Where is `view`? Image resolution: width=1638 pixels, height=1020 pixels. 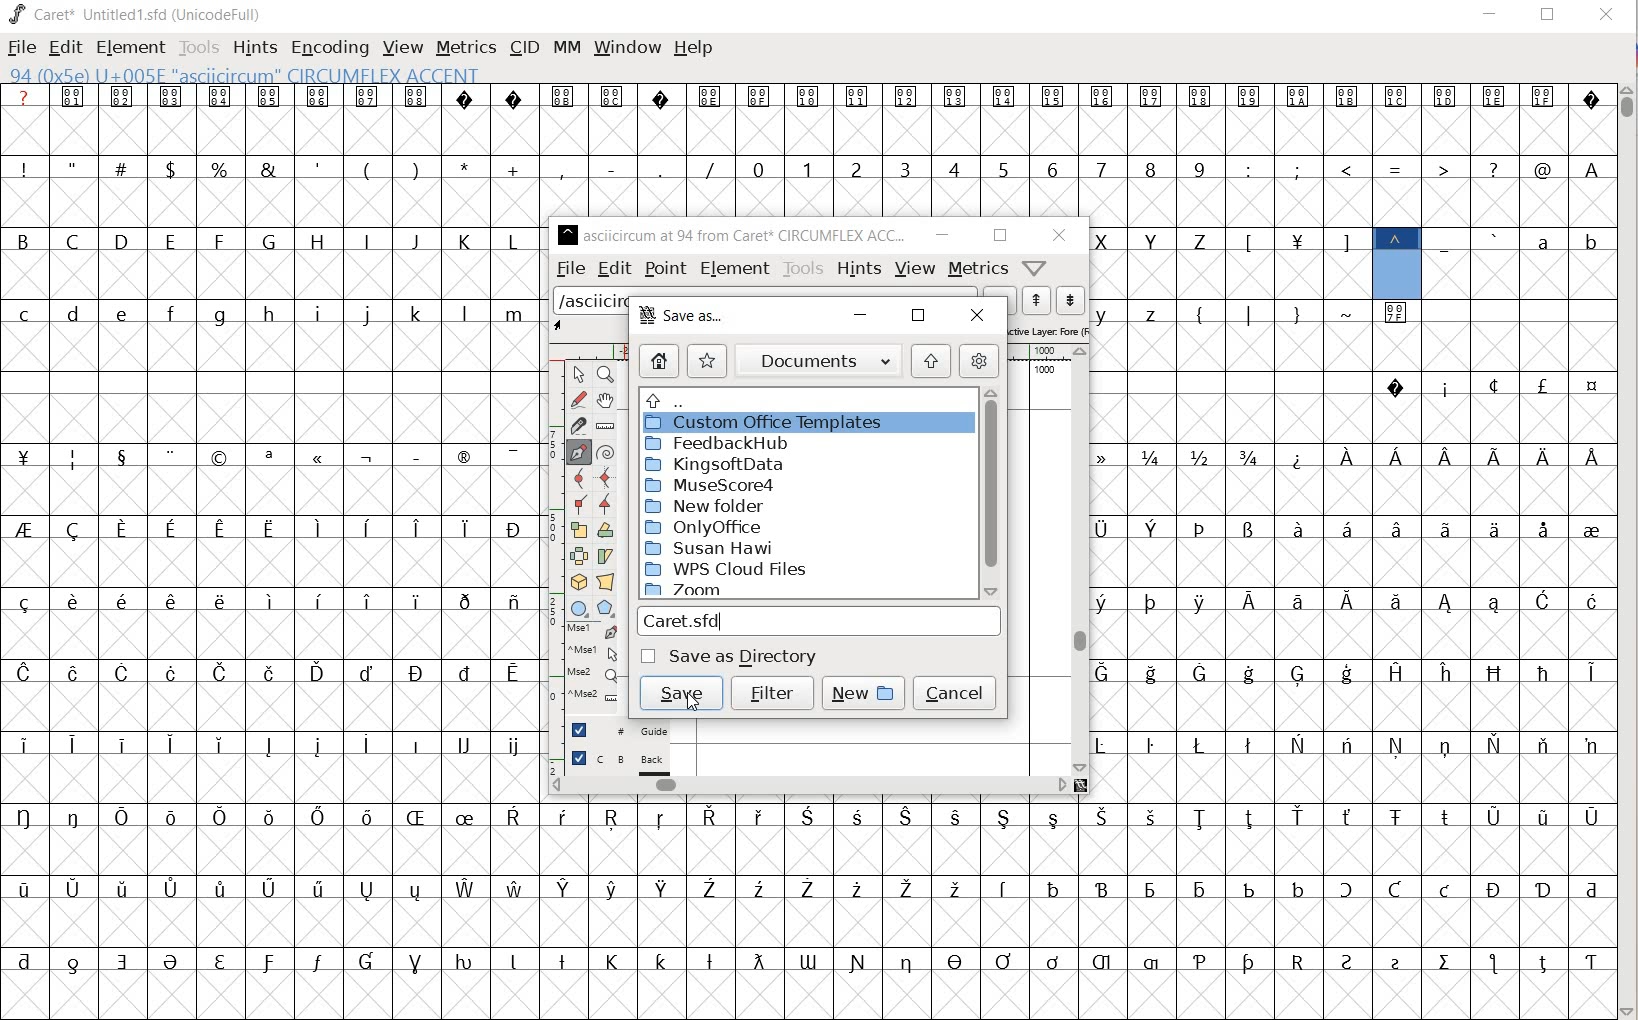 view is located at coordinates (915, 269).